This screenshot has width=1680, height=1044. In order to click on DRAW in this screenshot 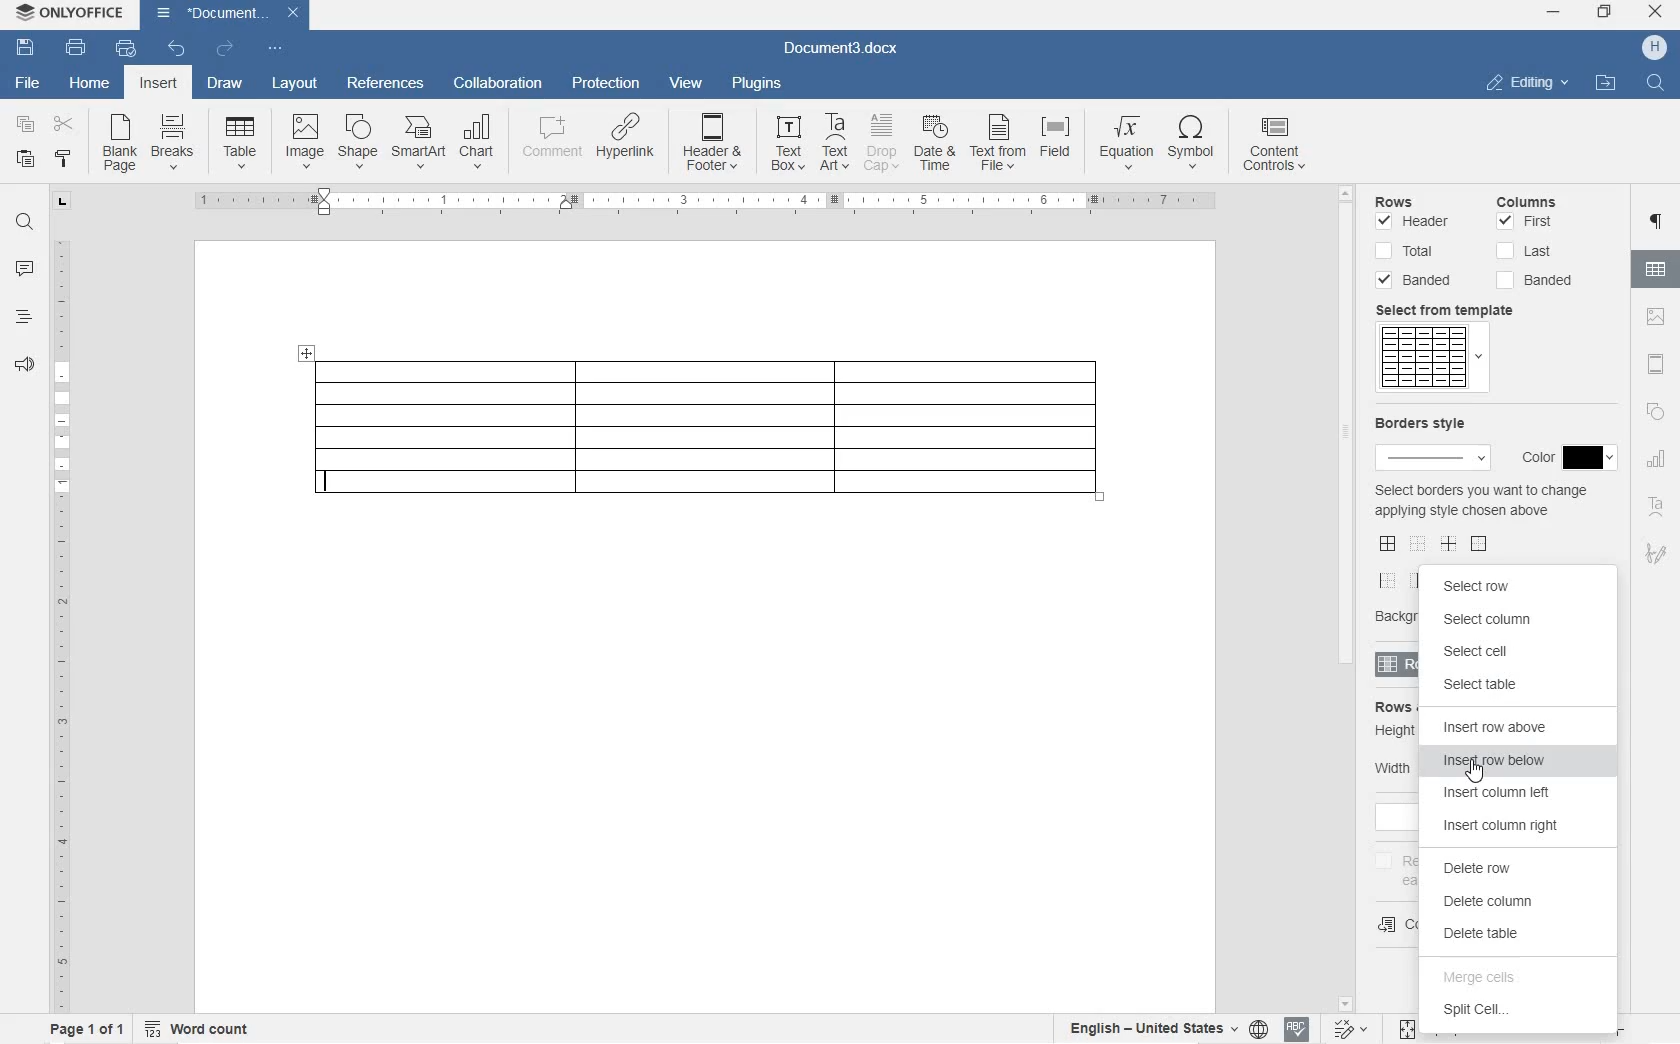, I will do `click(224, 85)`.